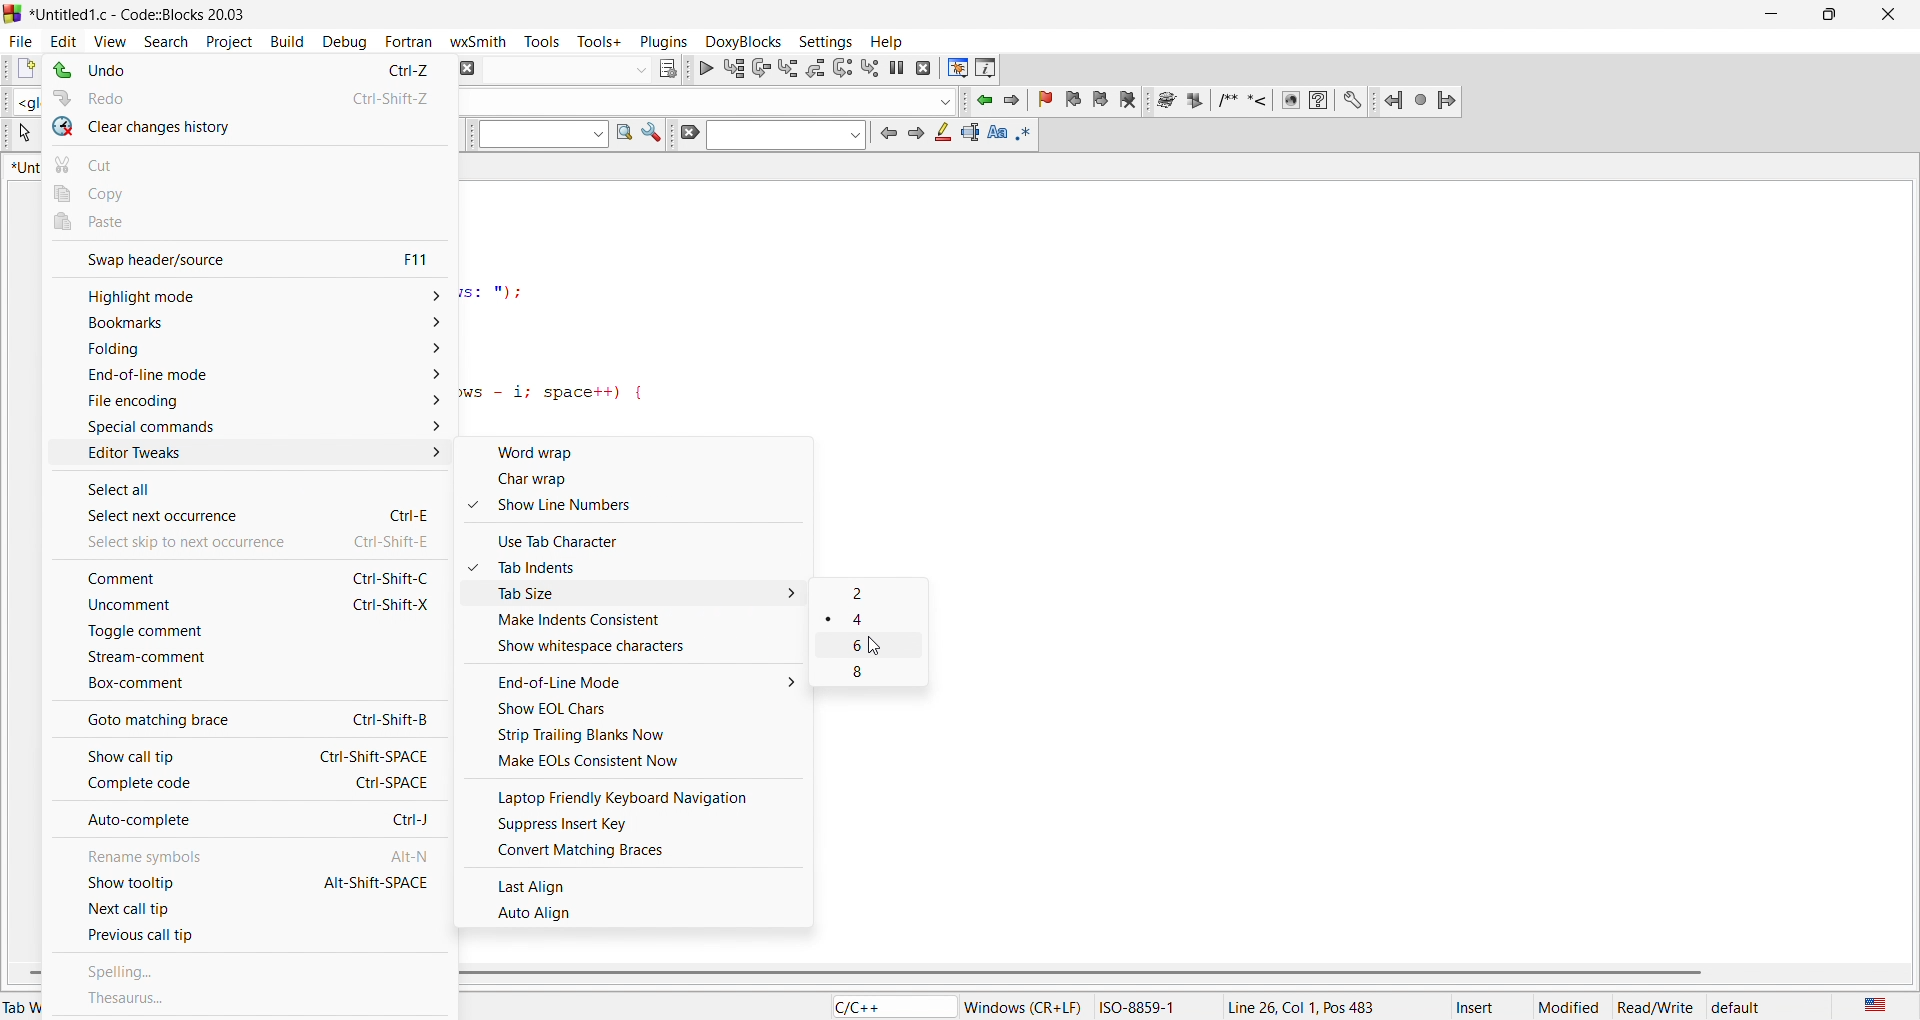 The height and width of the screenshot is (1020, 1920). Describe the element at coordinates (1032, 134) in the screenshot. I see `icon` at that location.